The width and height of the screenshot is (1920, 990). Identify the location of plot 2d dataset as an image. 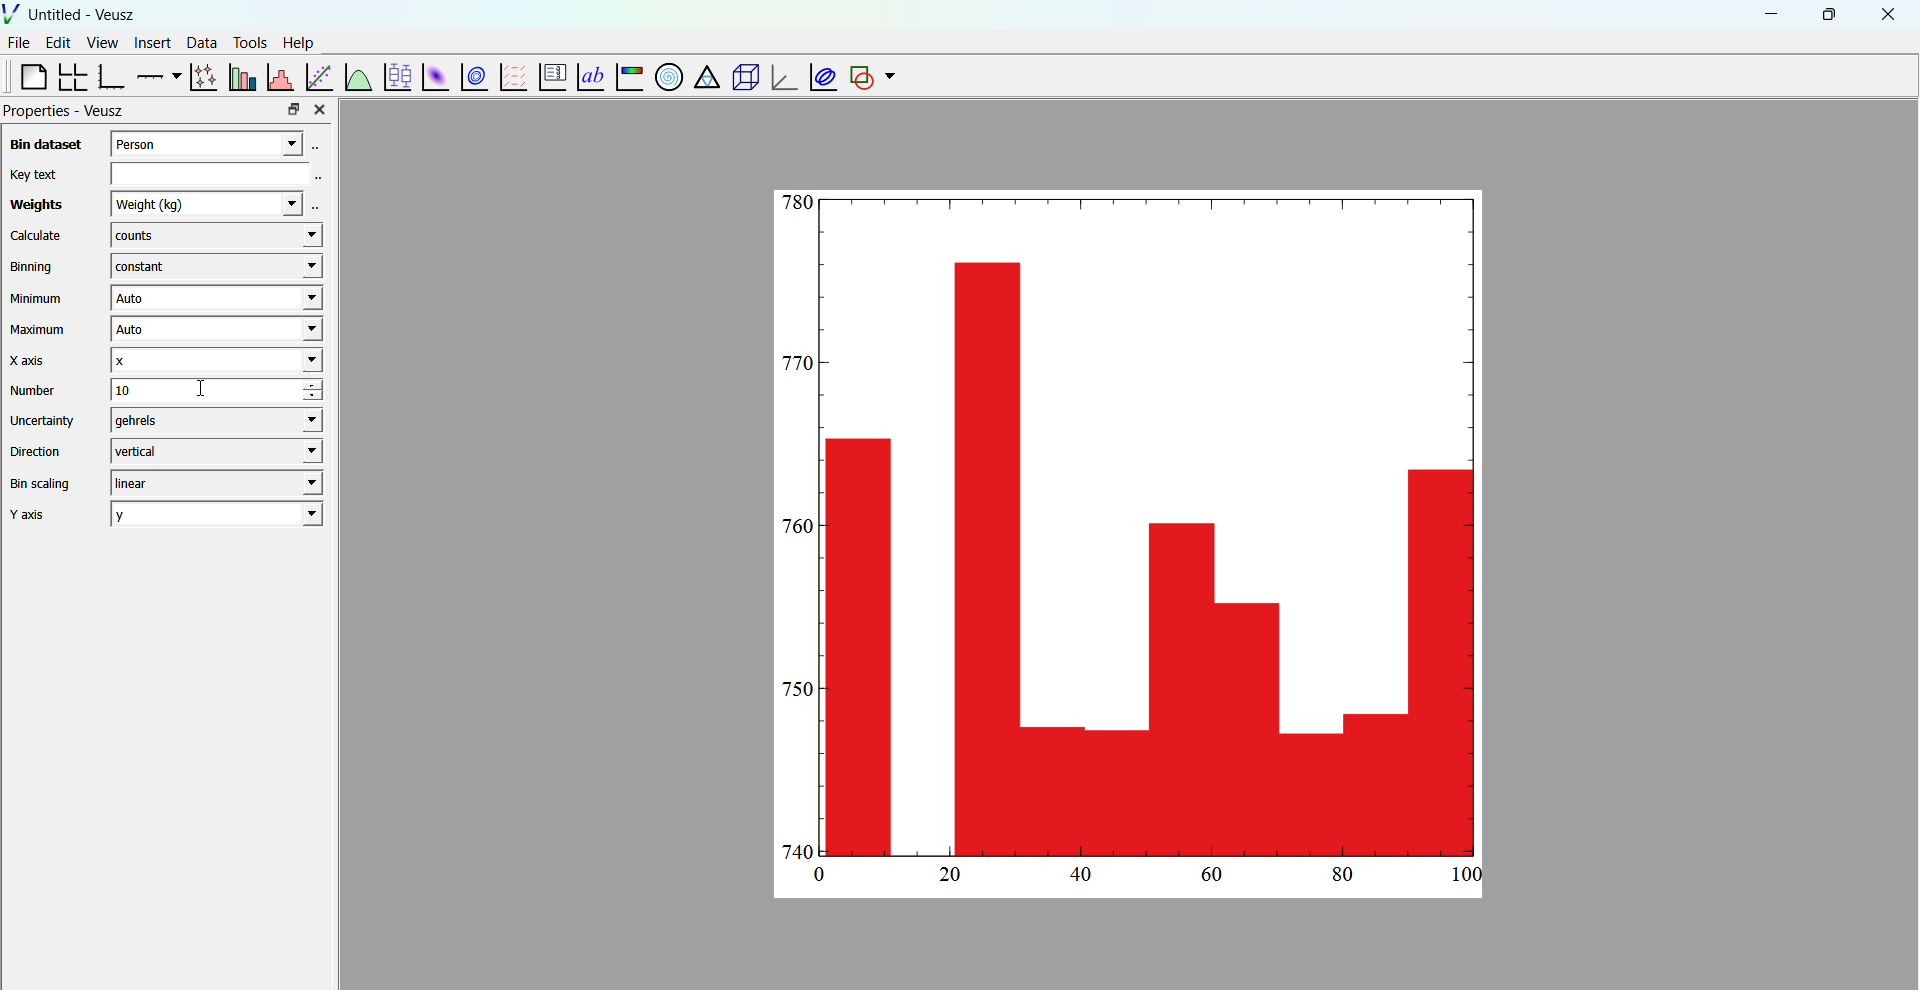
(432, 77).